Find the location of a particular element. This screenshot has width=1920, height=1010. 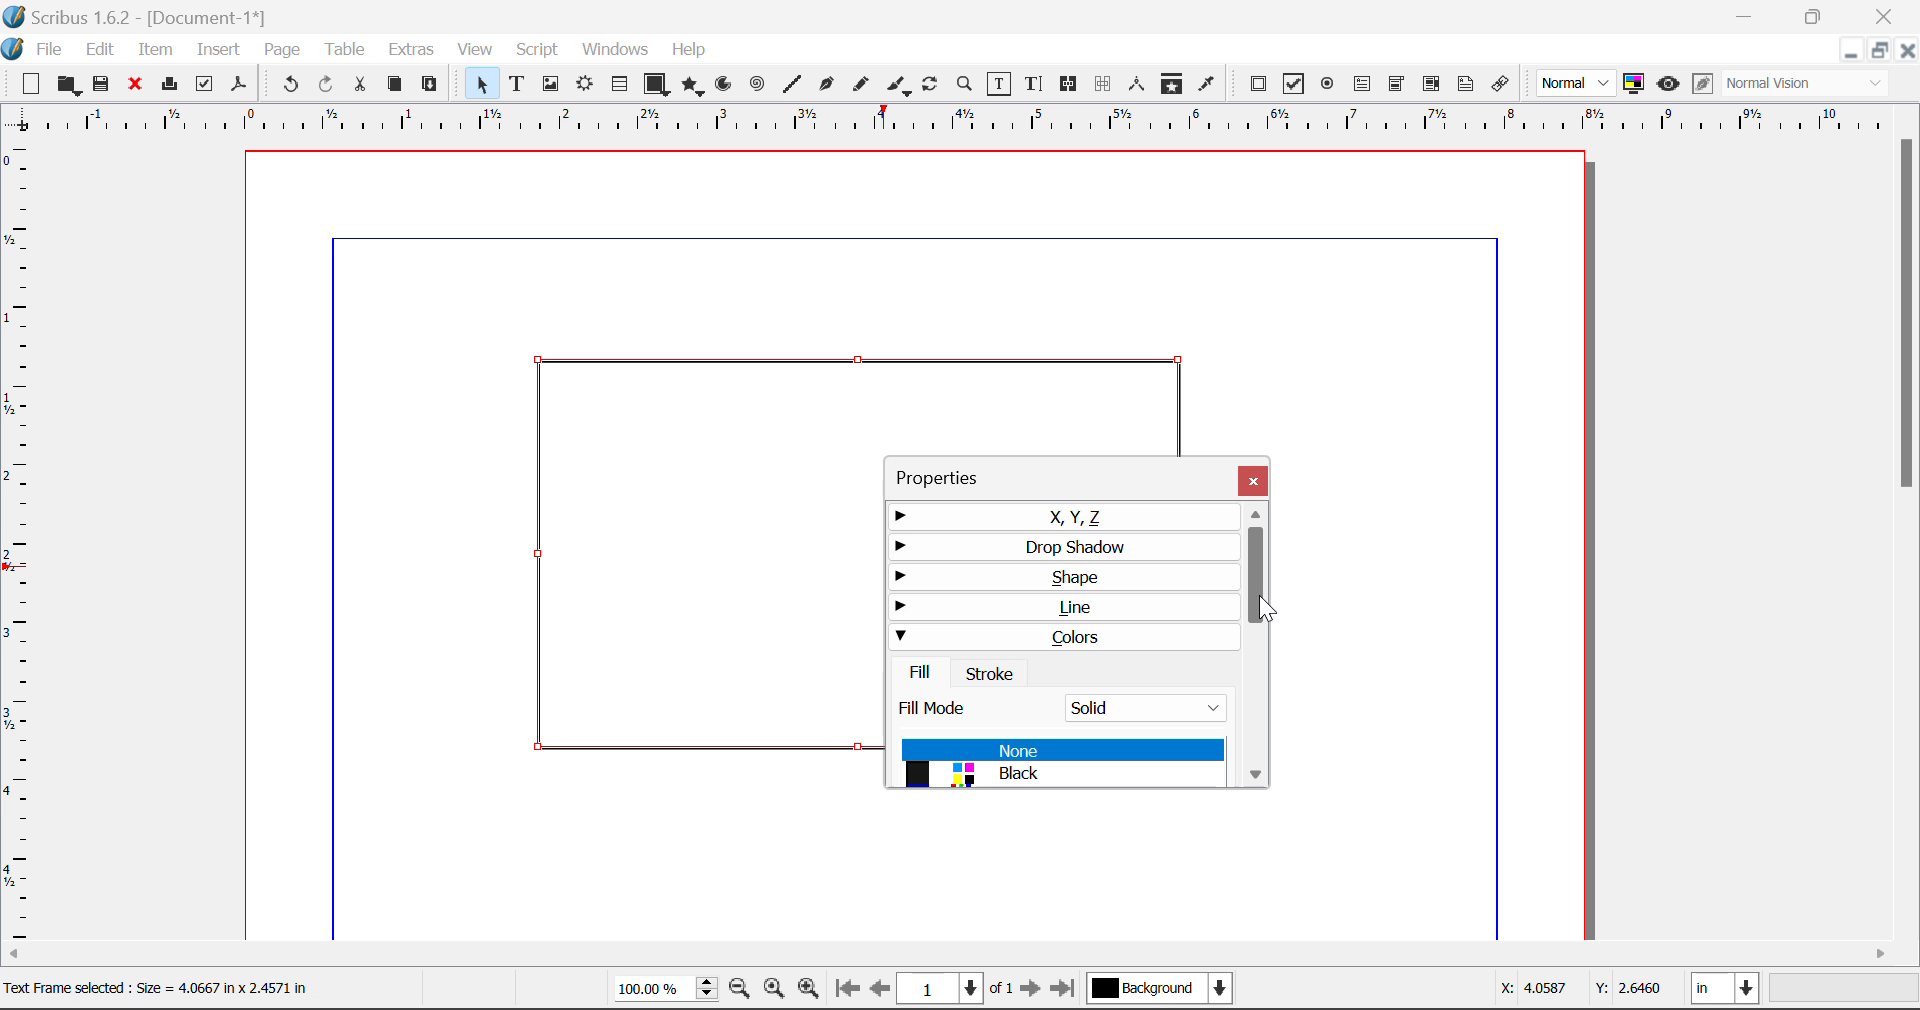

Drop Shadow is located at coordinates (1064, 546).